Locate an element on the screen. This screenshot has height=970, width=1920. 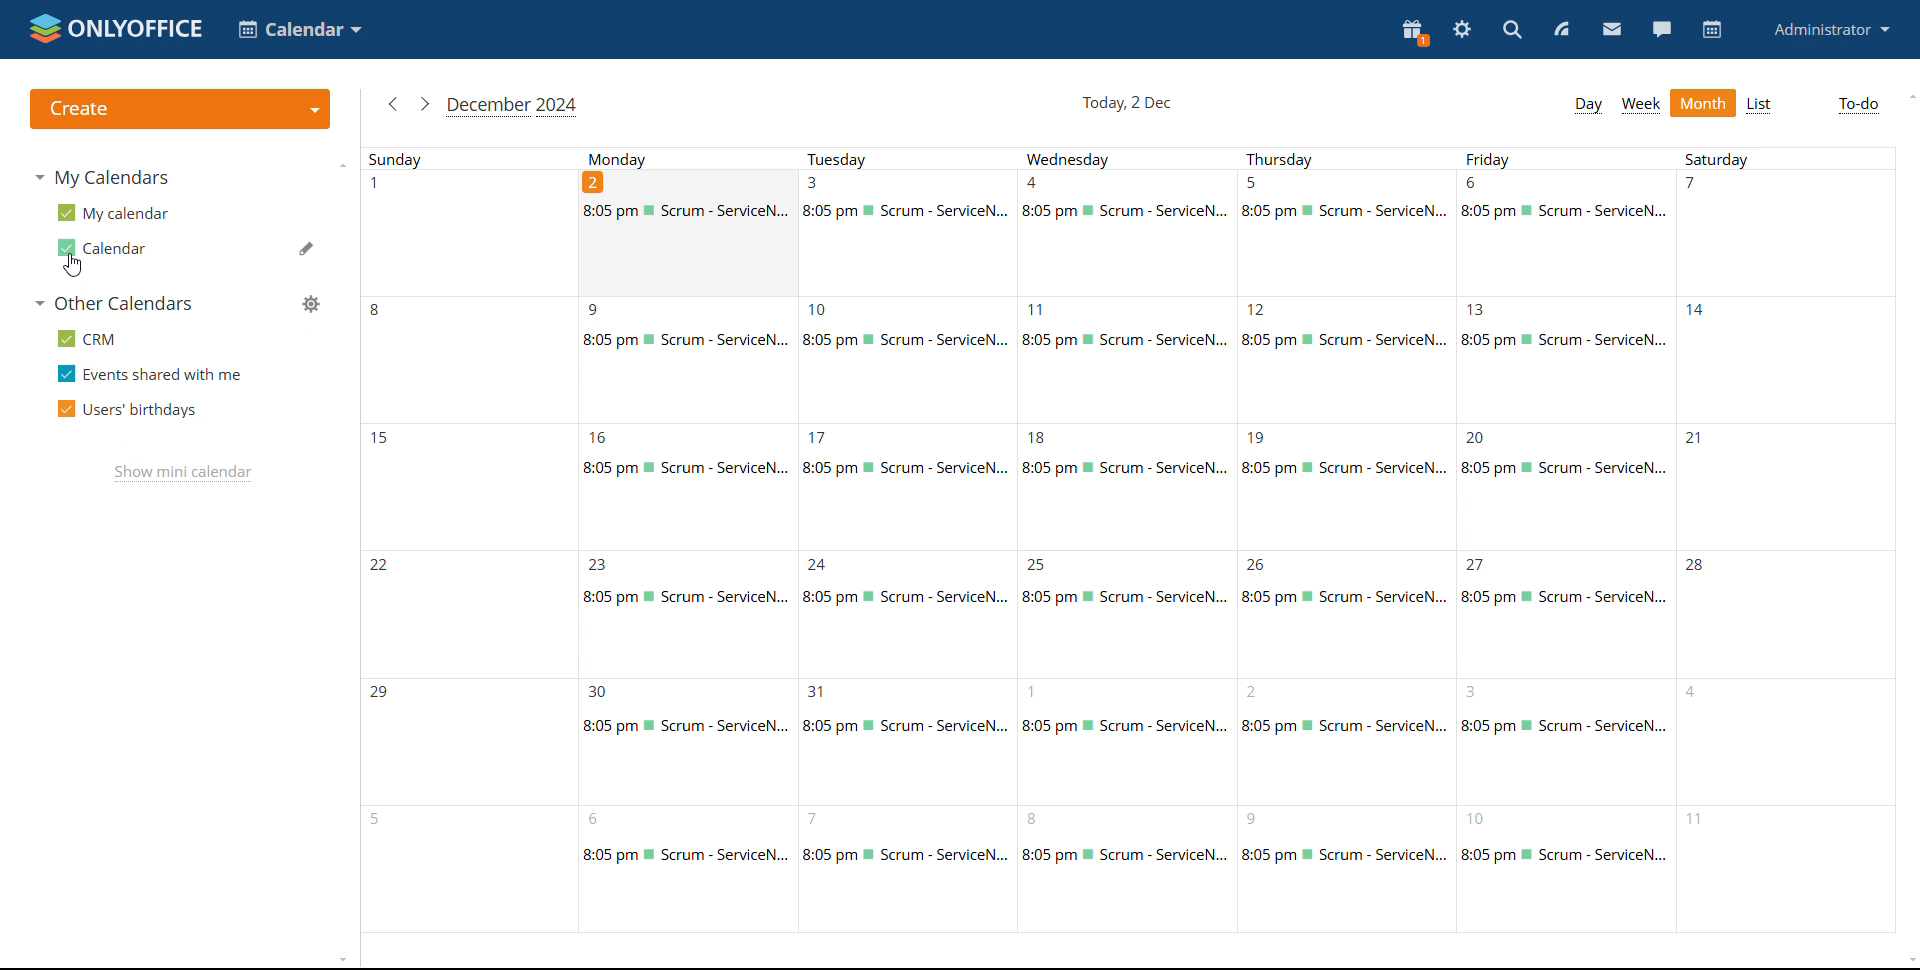
19 is located at coordinates (1347, 492).